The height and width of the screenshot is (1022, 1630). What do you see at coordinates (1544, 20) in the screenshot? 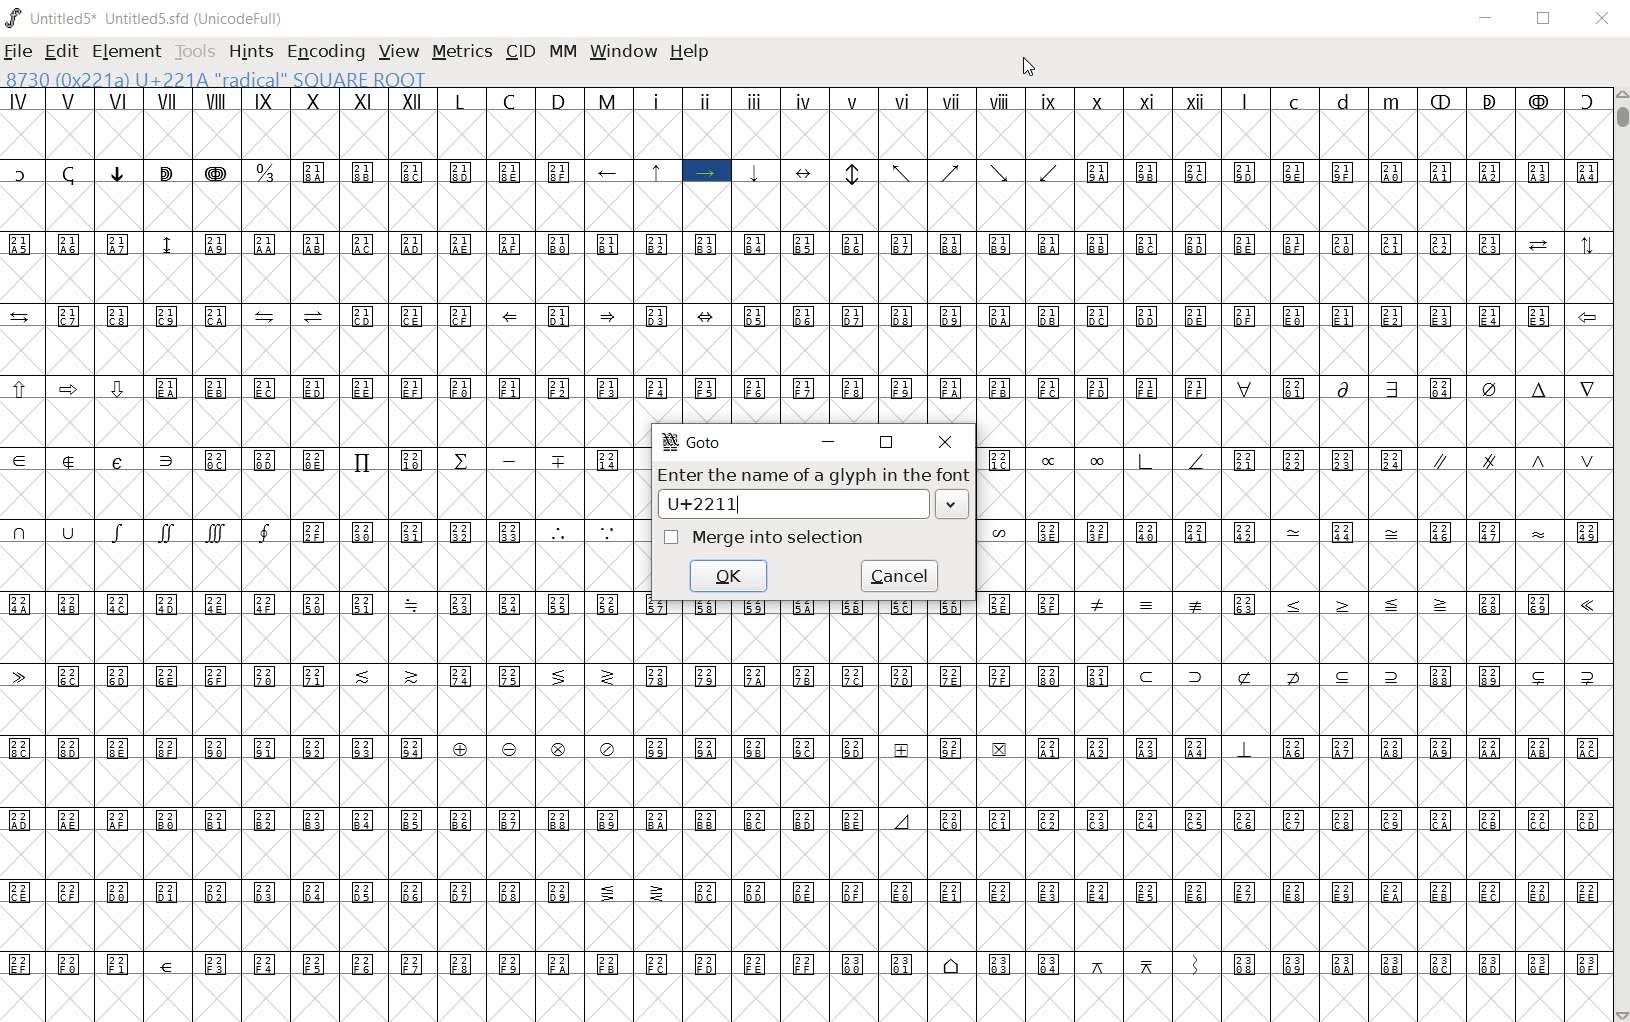
I see `RESTORE DWON` at bounding box center [1544, 20].